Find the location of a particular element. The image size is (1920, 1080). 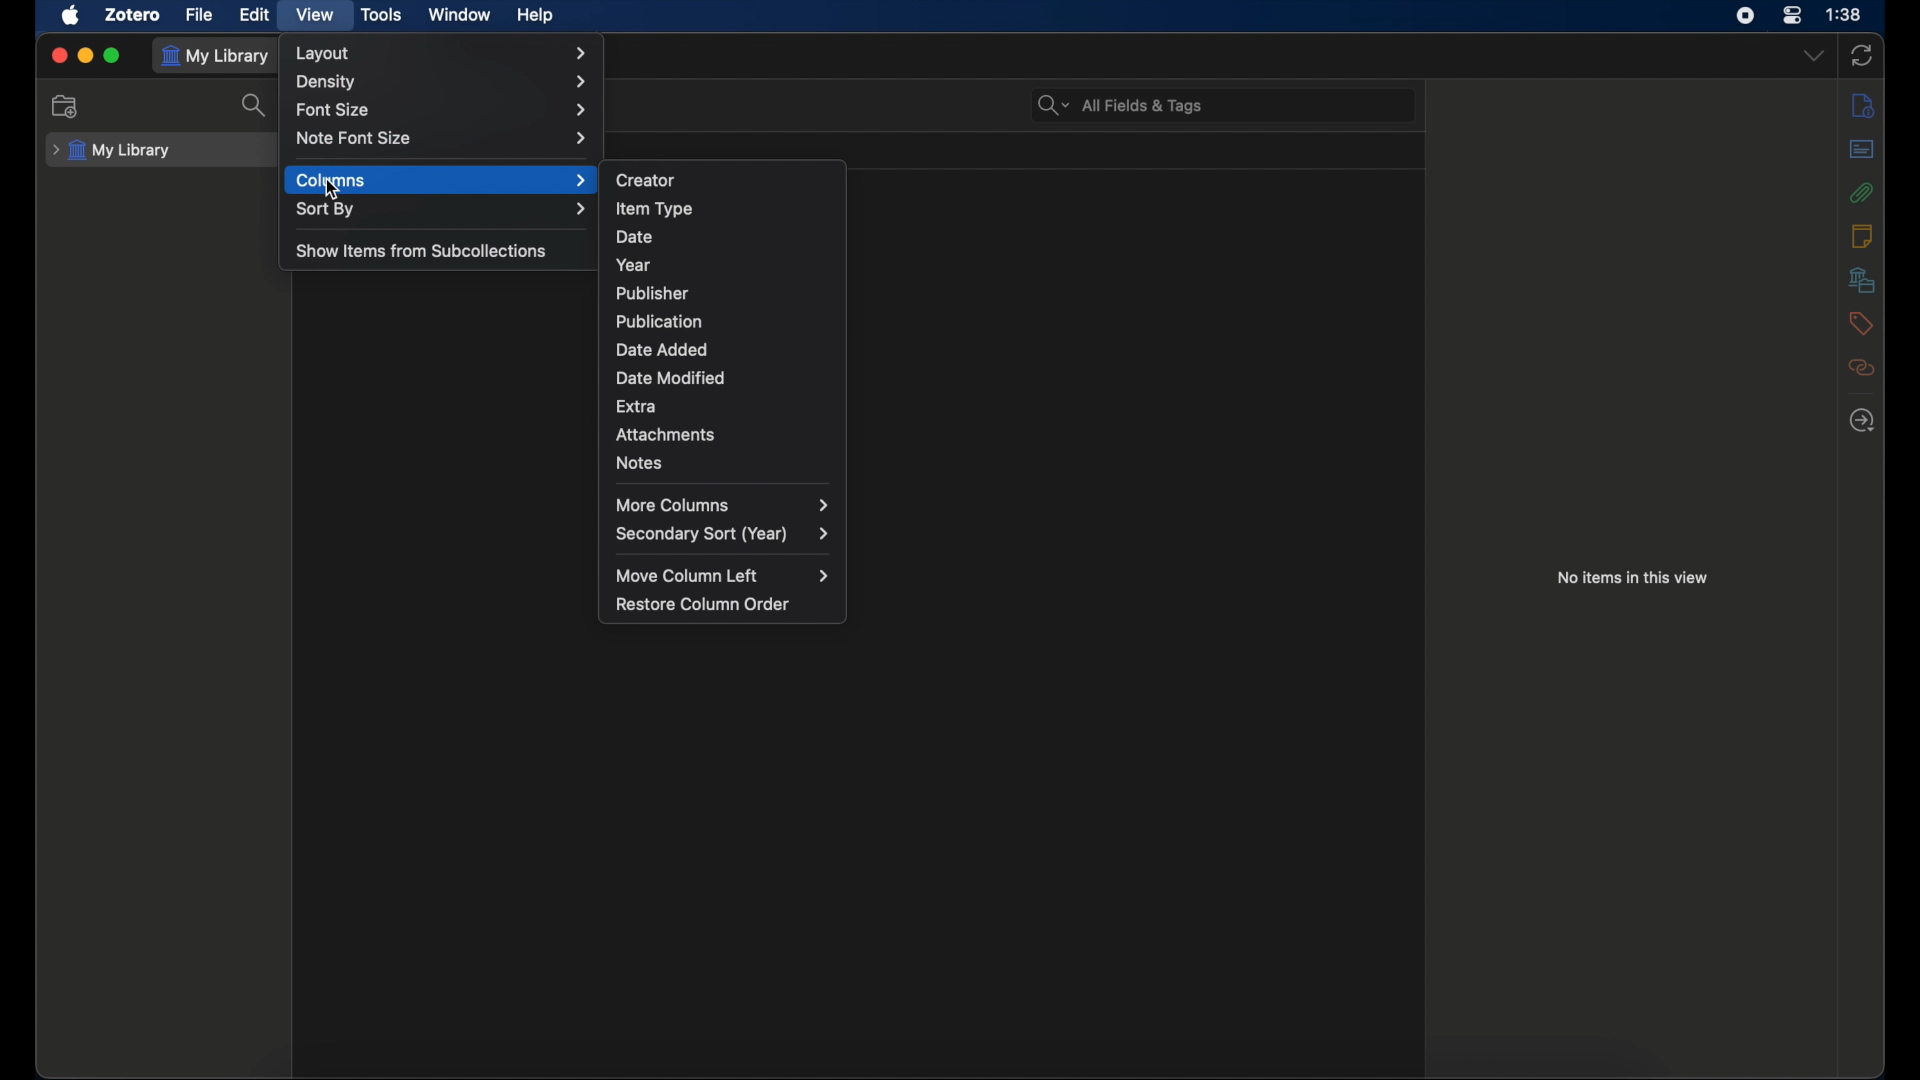

related is located at coordinates (1862, 367).